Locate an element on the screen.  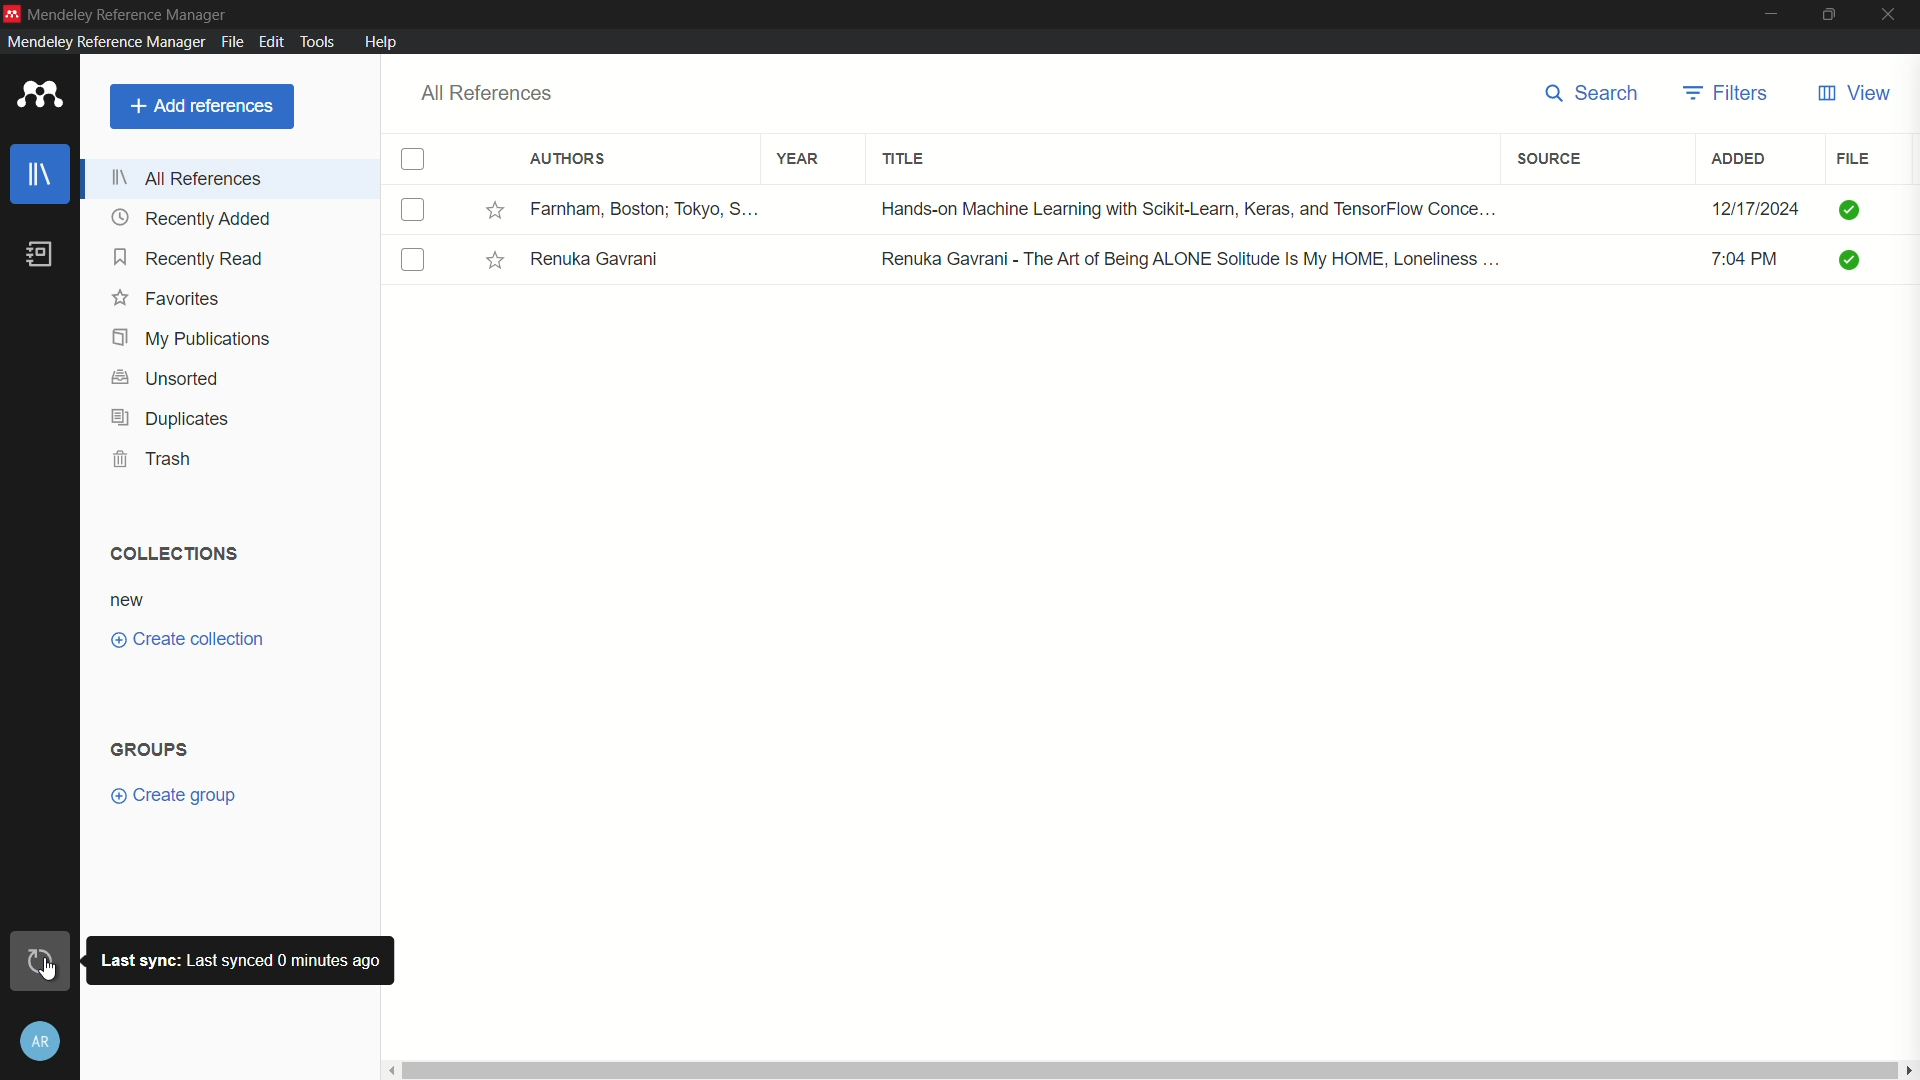
Checked is located at coordinates (1848, 212).